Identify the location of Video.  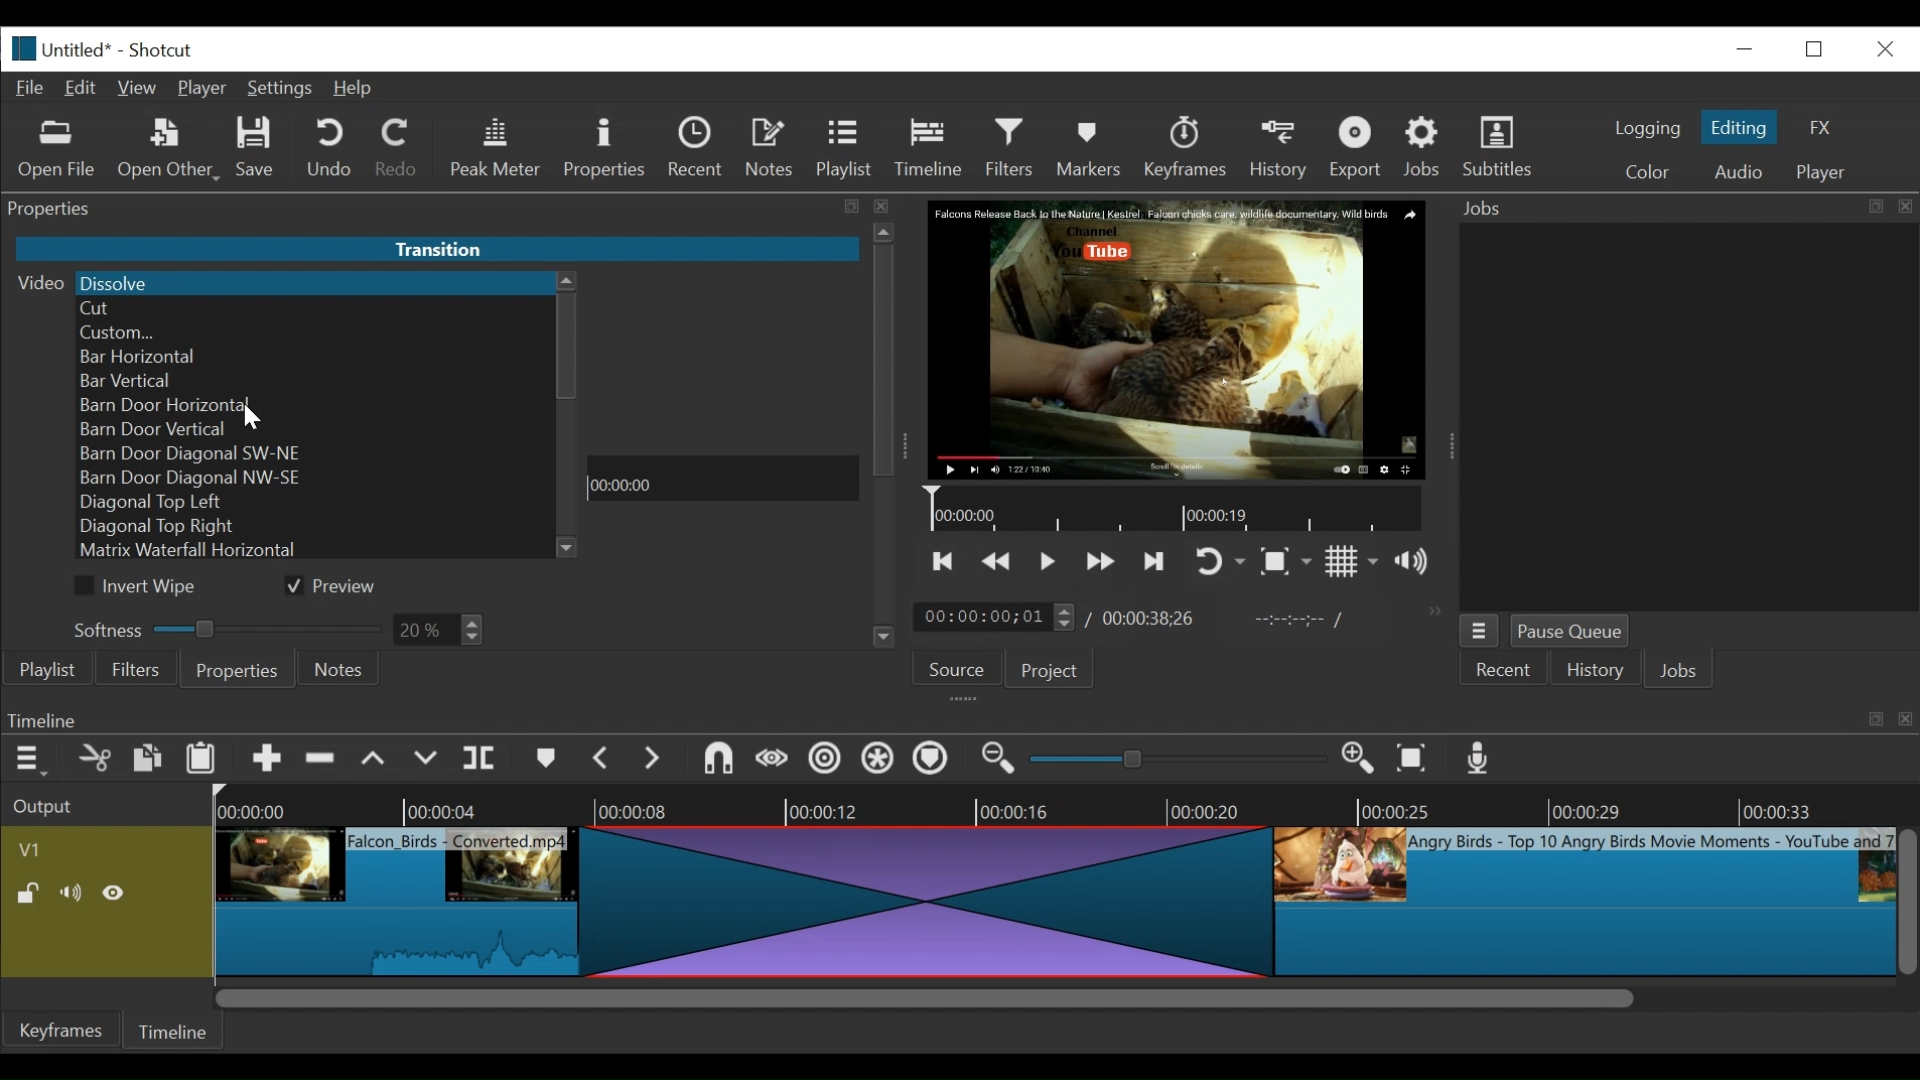
(36, 282).